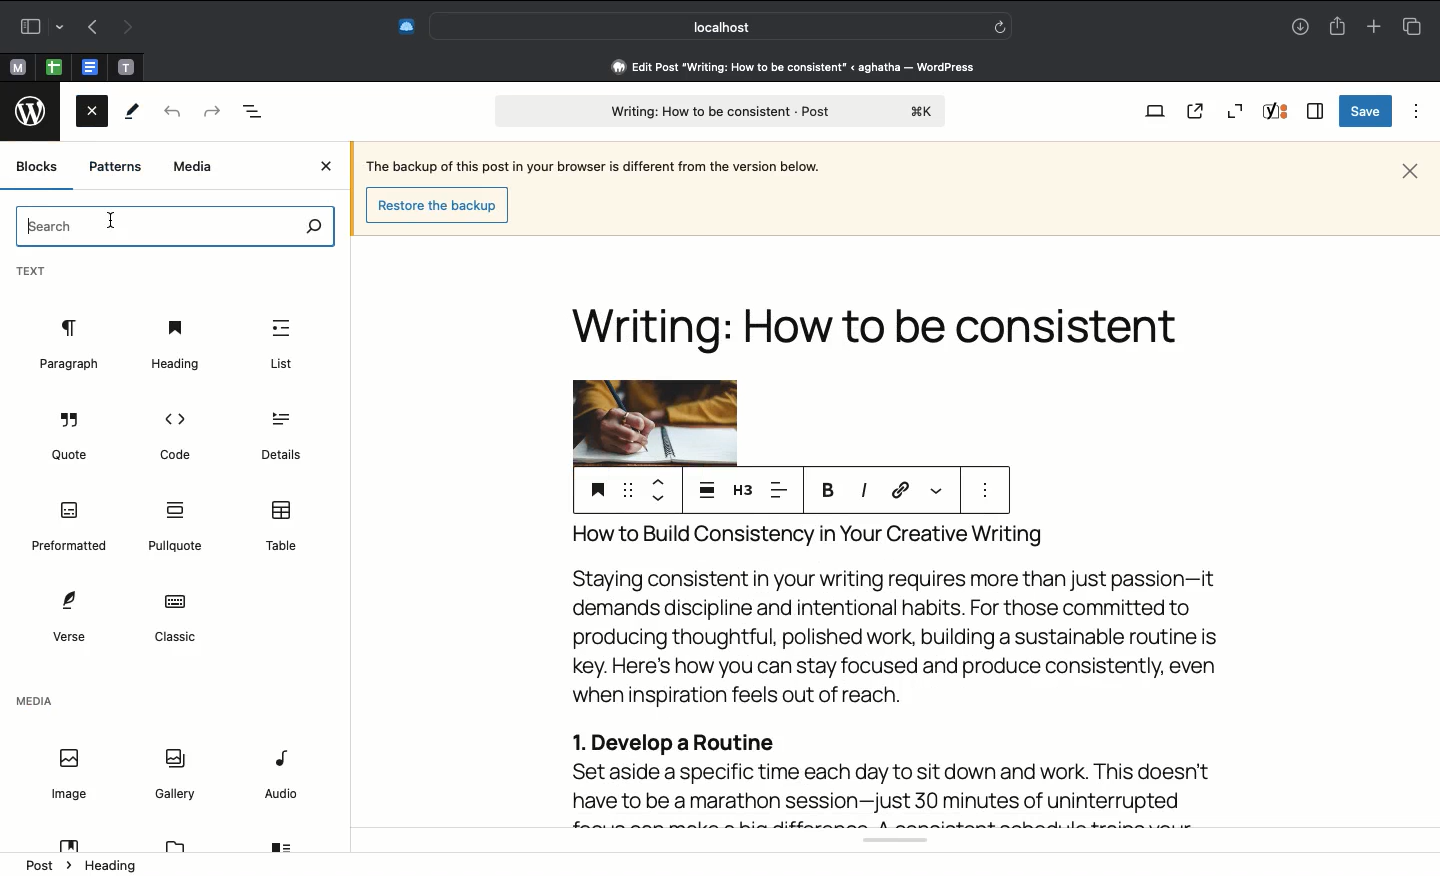 The width and height of the screenshot is (1440, 876). What do you see at coordinates (19, 66) in the screenshot?
I see `Pinned tabs` at bounding box center [19, 66].